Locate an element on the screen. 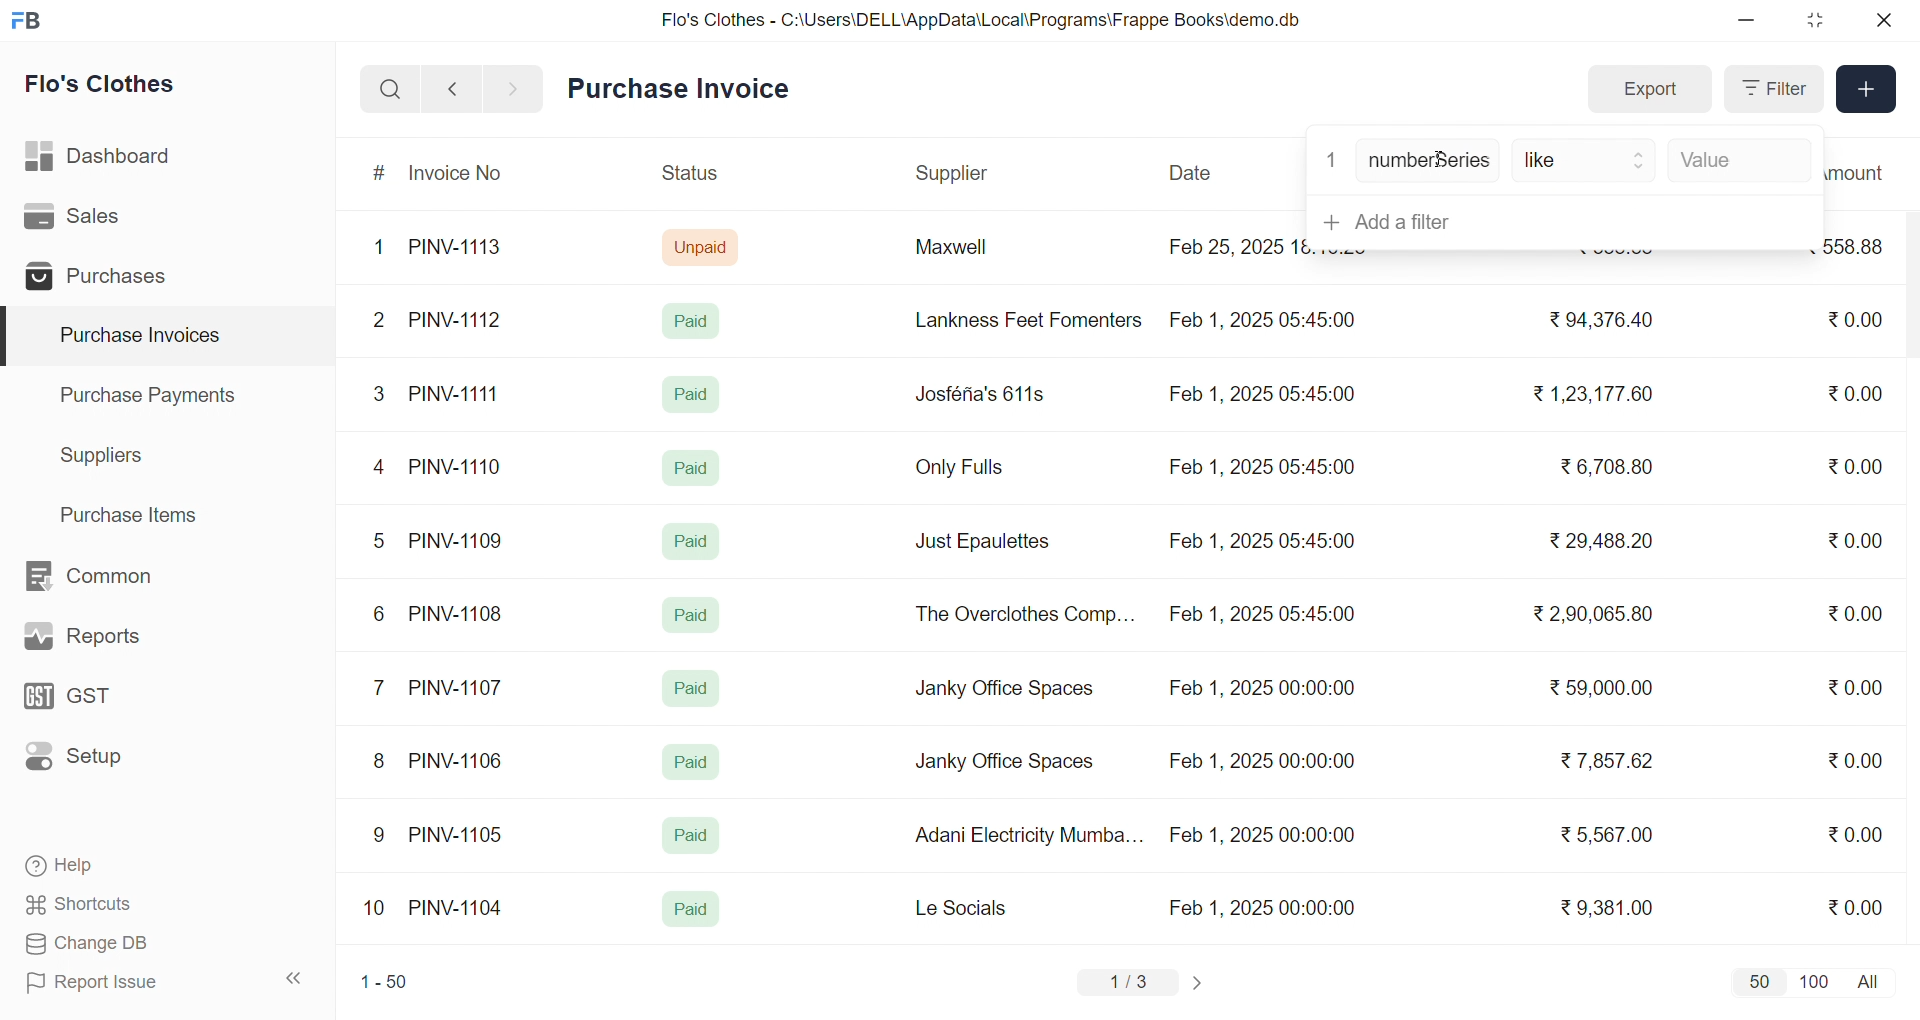 The height and width of the screenshot is (1020, 1920). Common is located at coordinates (110, 577).